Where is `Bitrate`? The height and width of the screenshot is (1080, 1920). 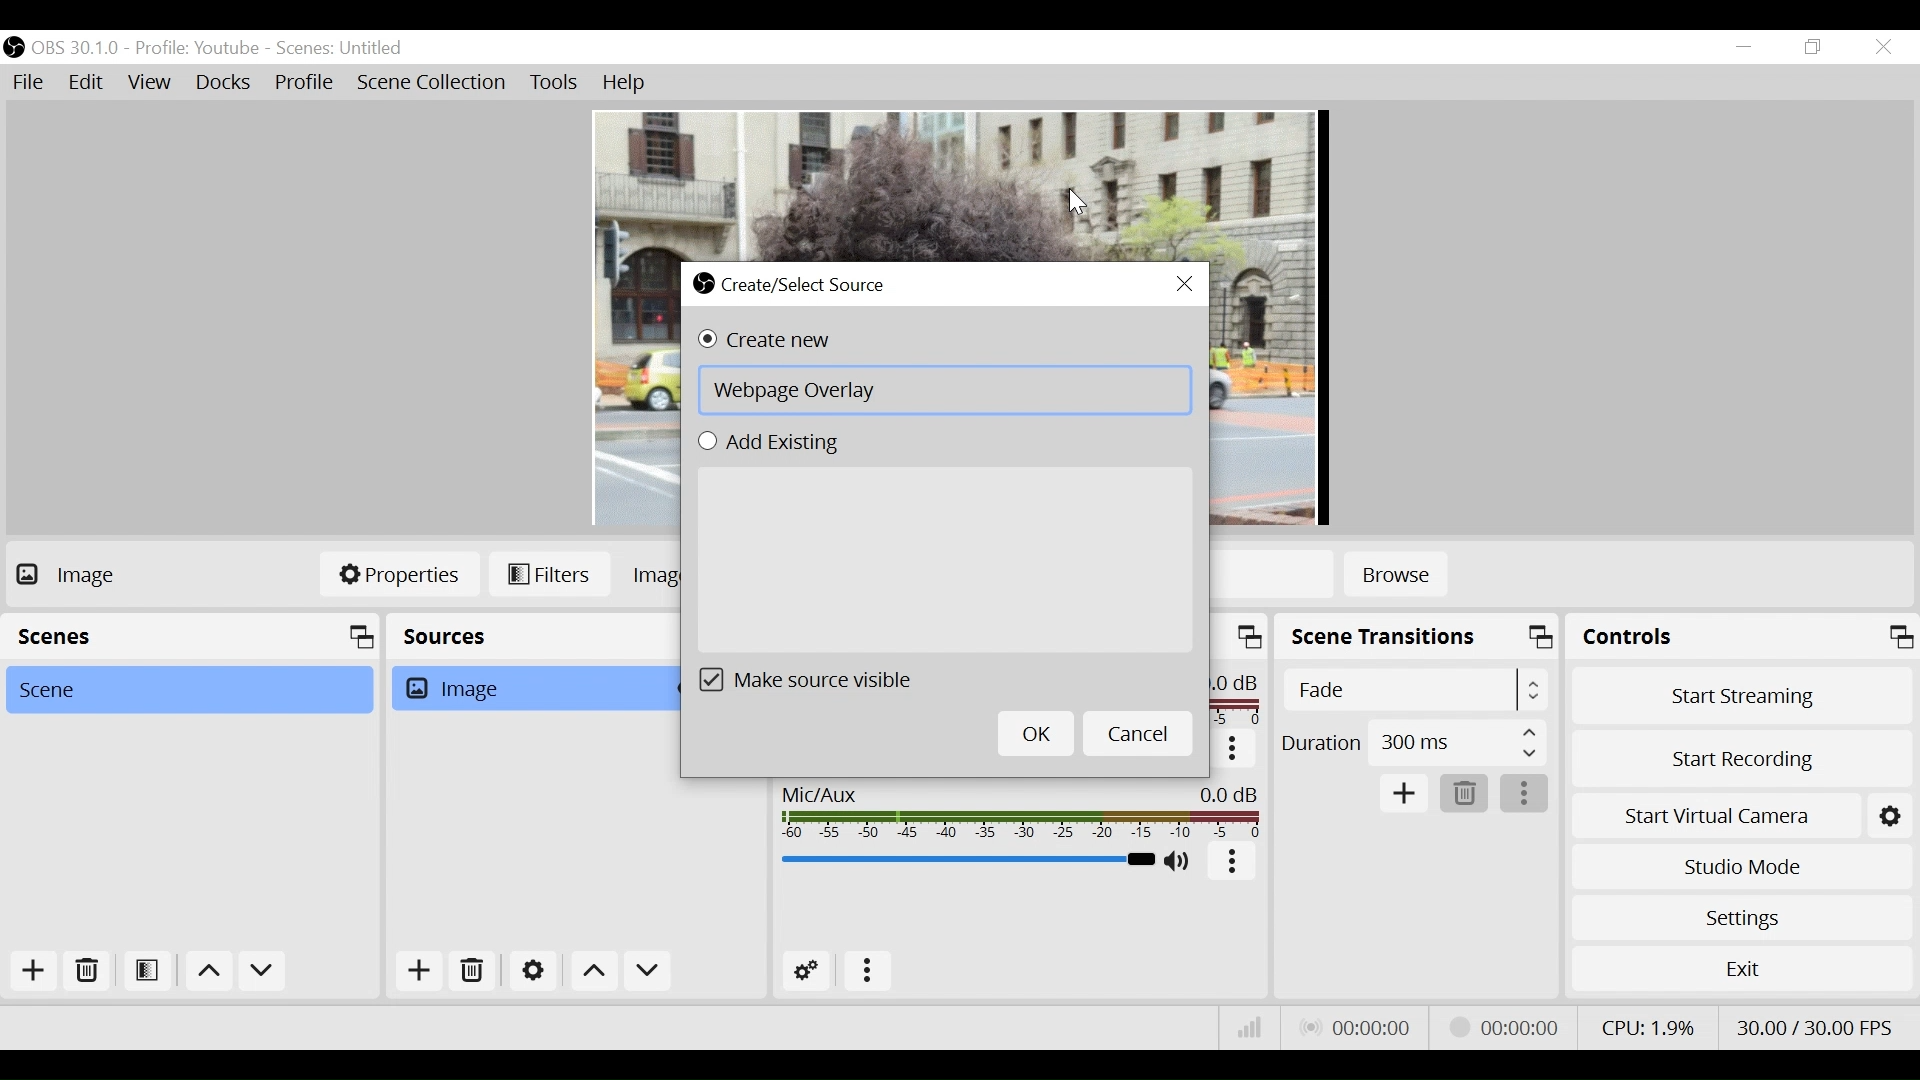 Bitrate is located at coordinates (1252, 1027).